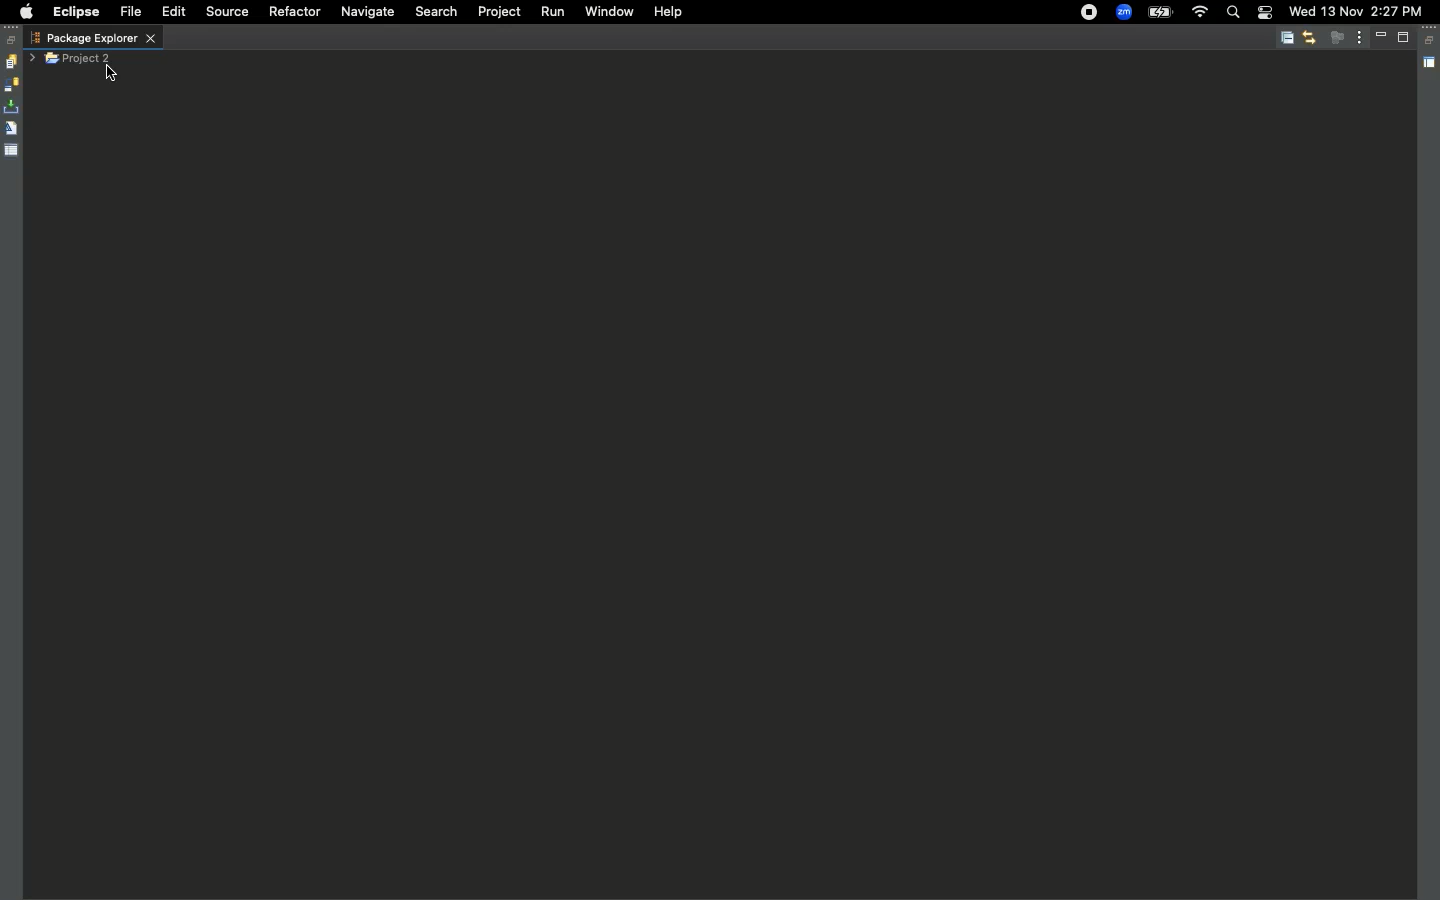  Describe the element at coordinates (1384, 37) in the screenshot. I see `Minimize` at that location.